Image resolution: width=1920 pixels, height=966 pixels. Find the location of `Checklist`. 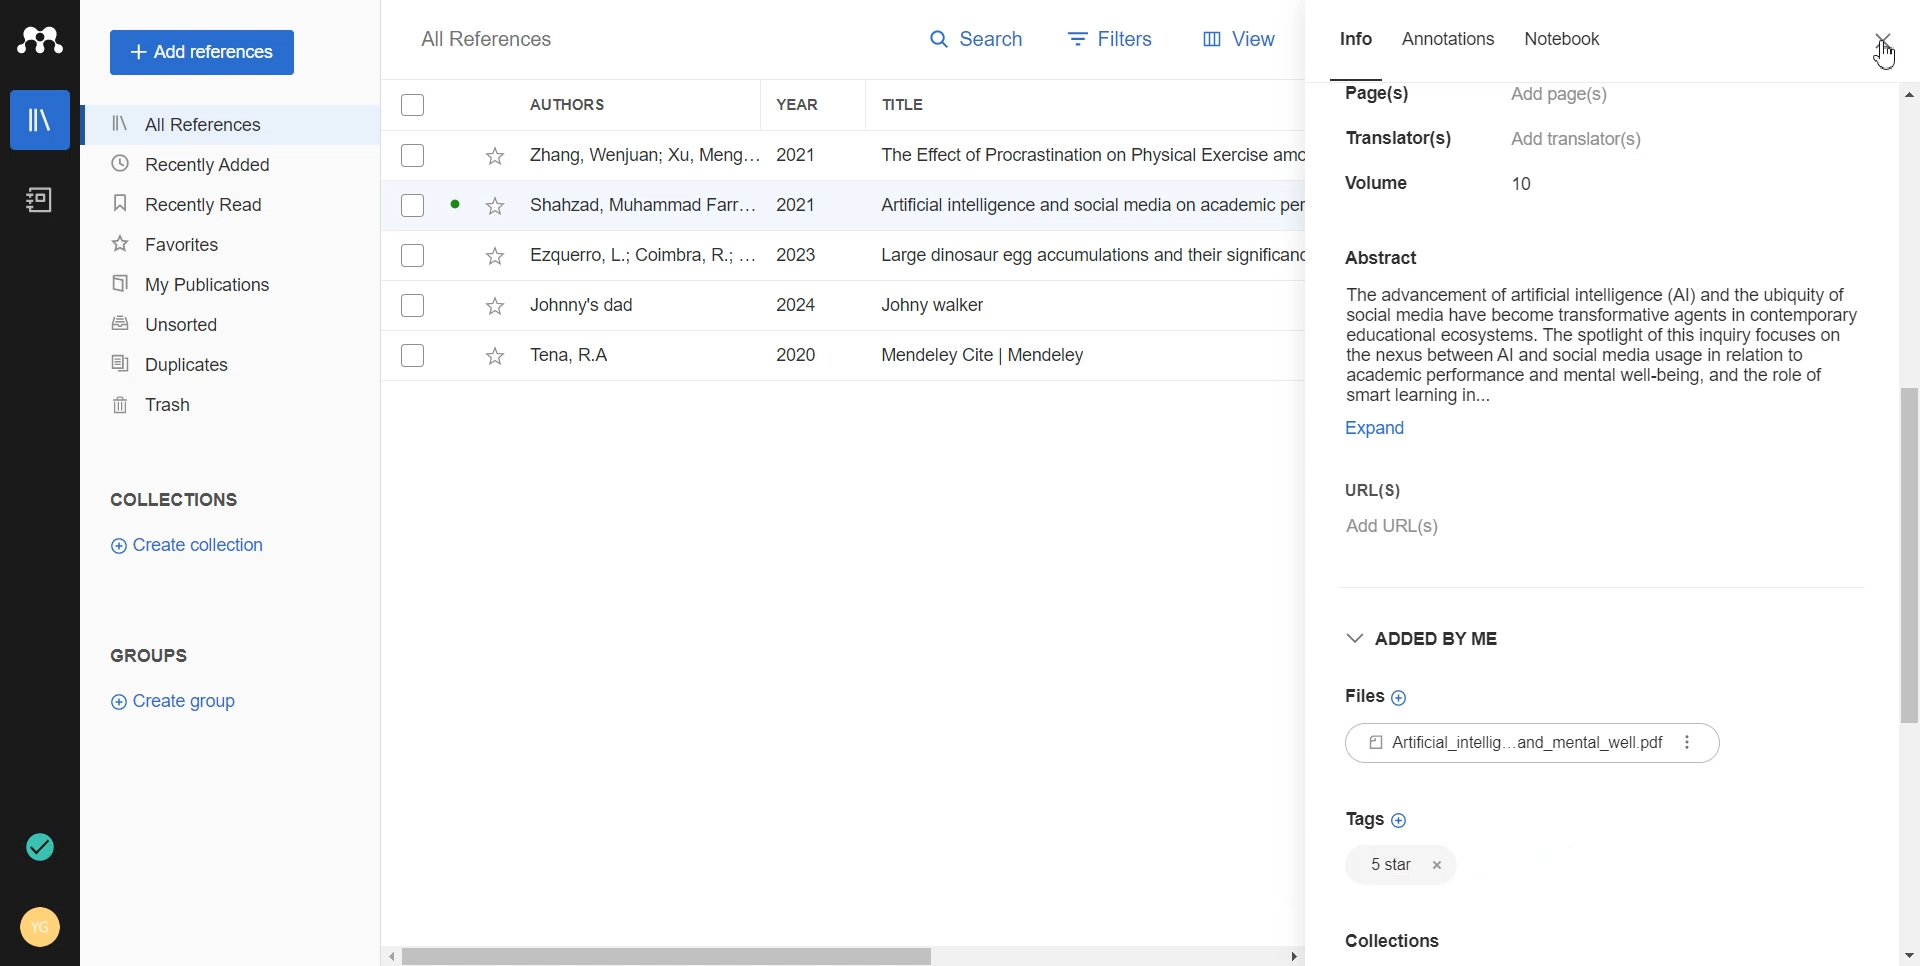

Checklist is located at coordinates (413, 104).